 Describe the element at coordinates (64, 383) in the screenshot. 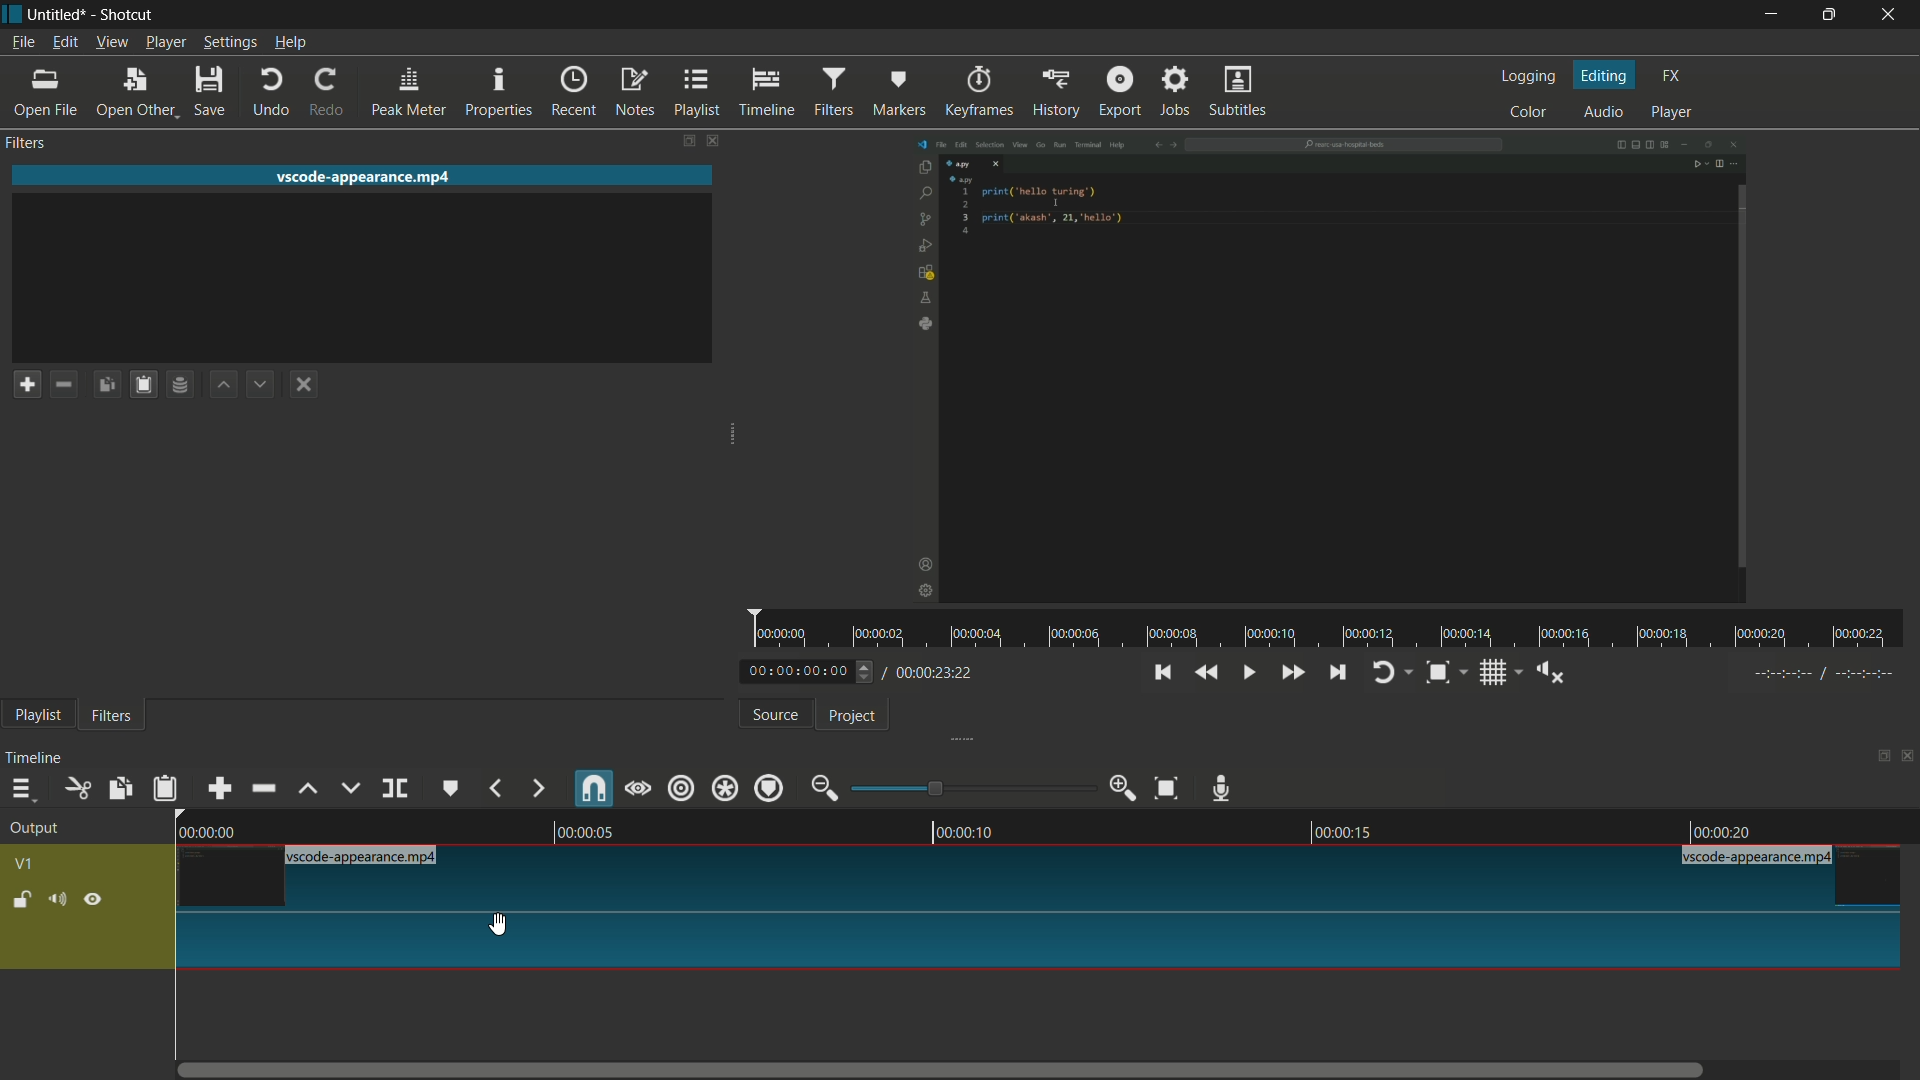

I see `remove a filter` at that location.